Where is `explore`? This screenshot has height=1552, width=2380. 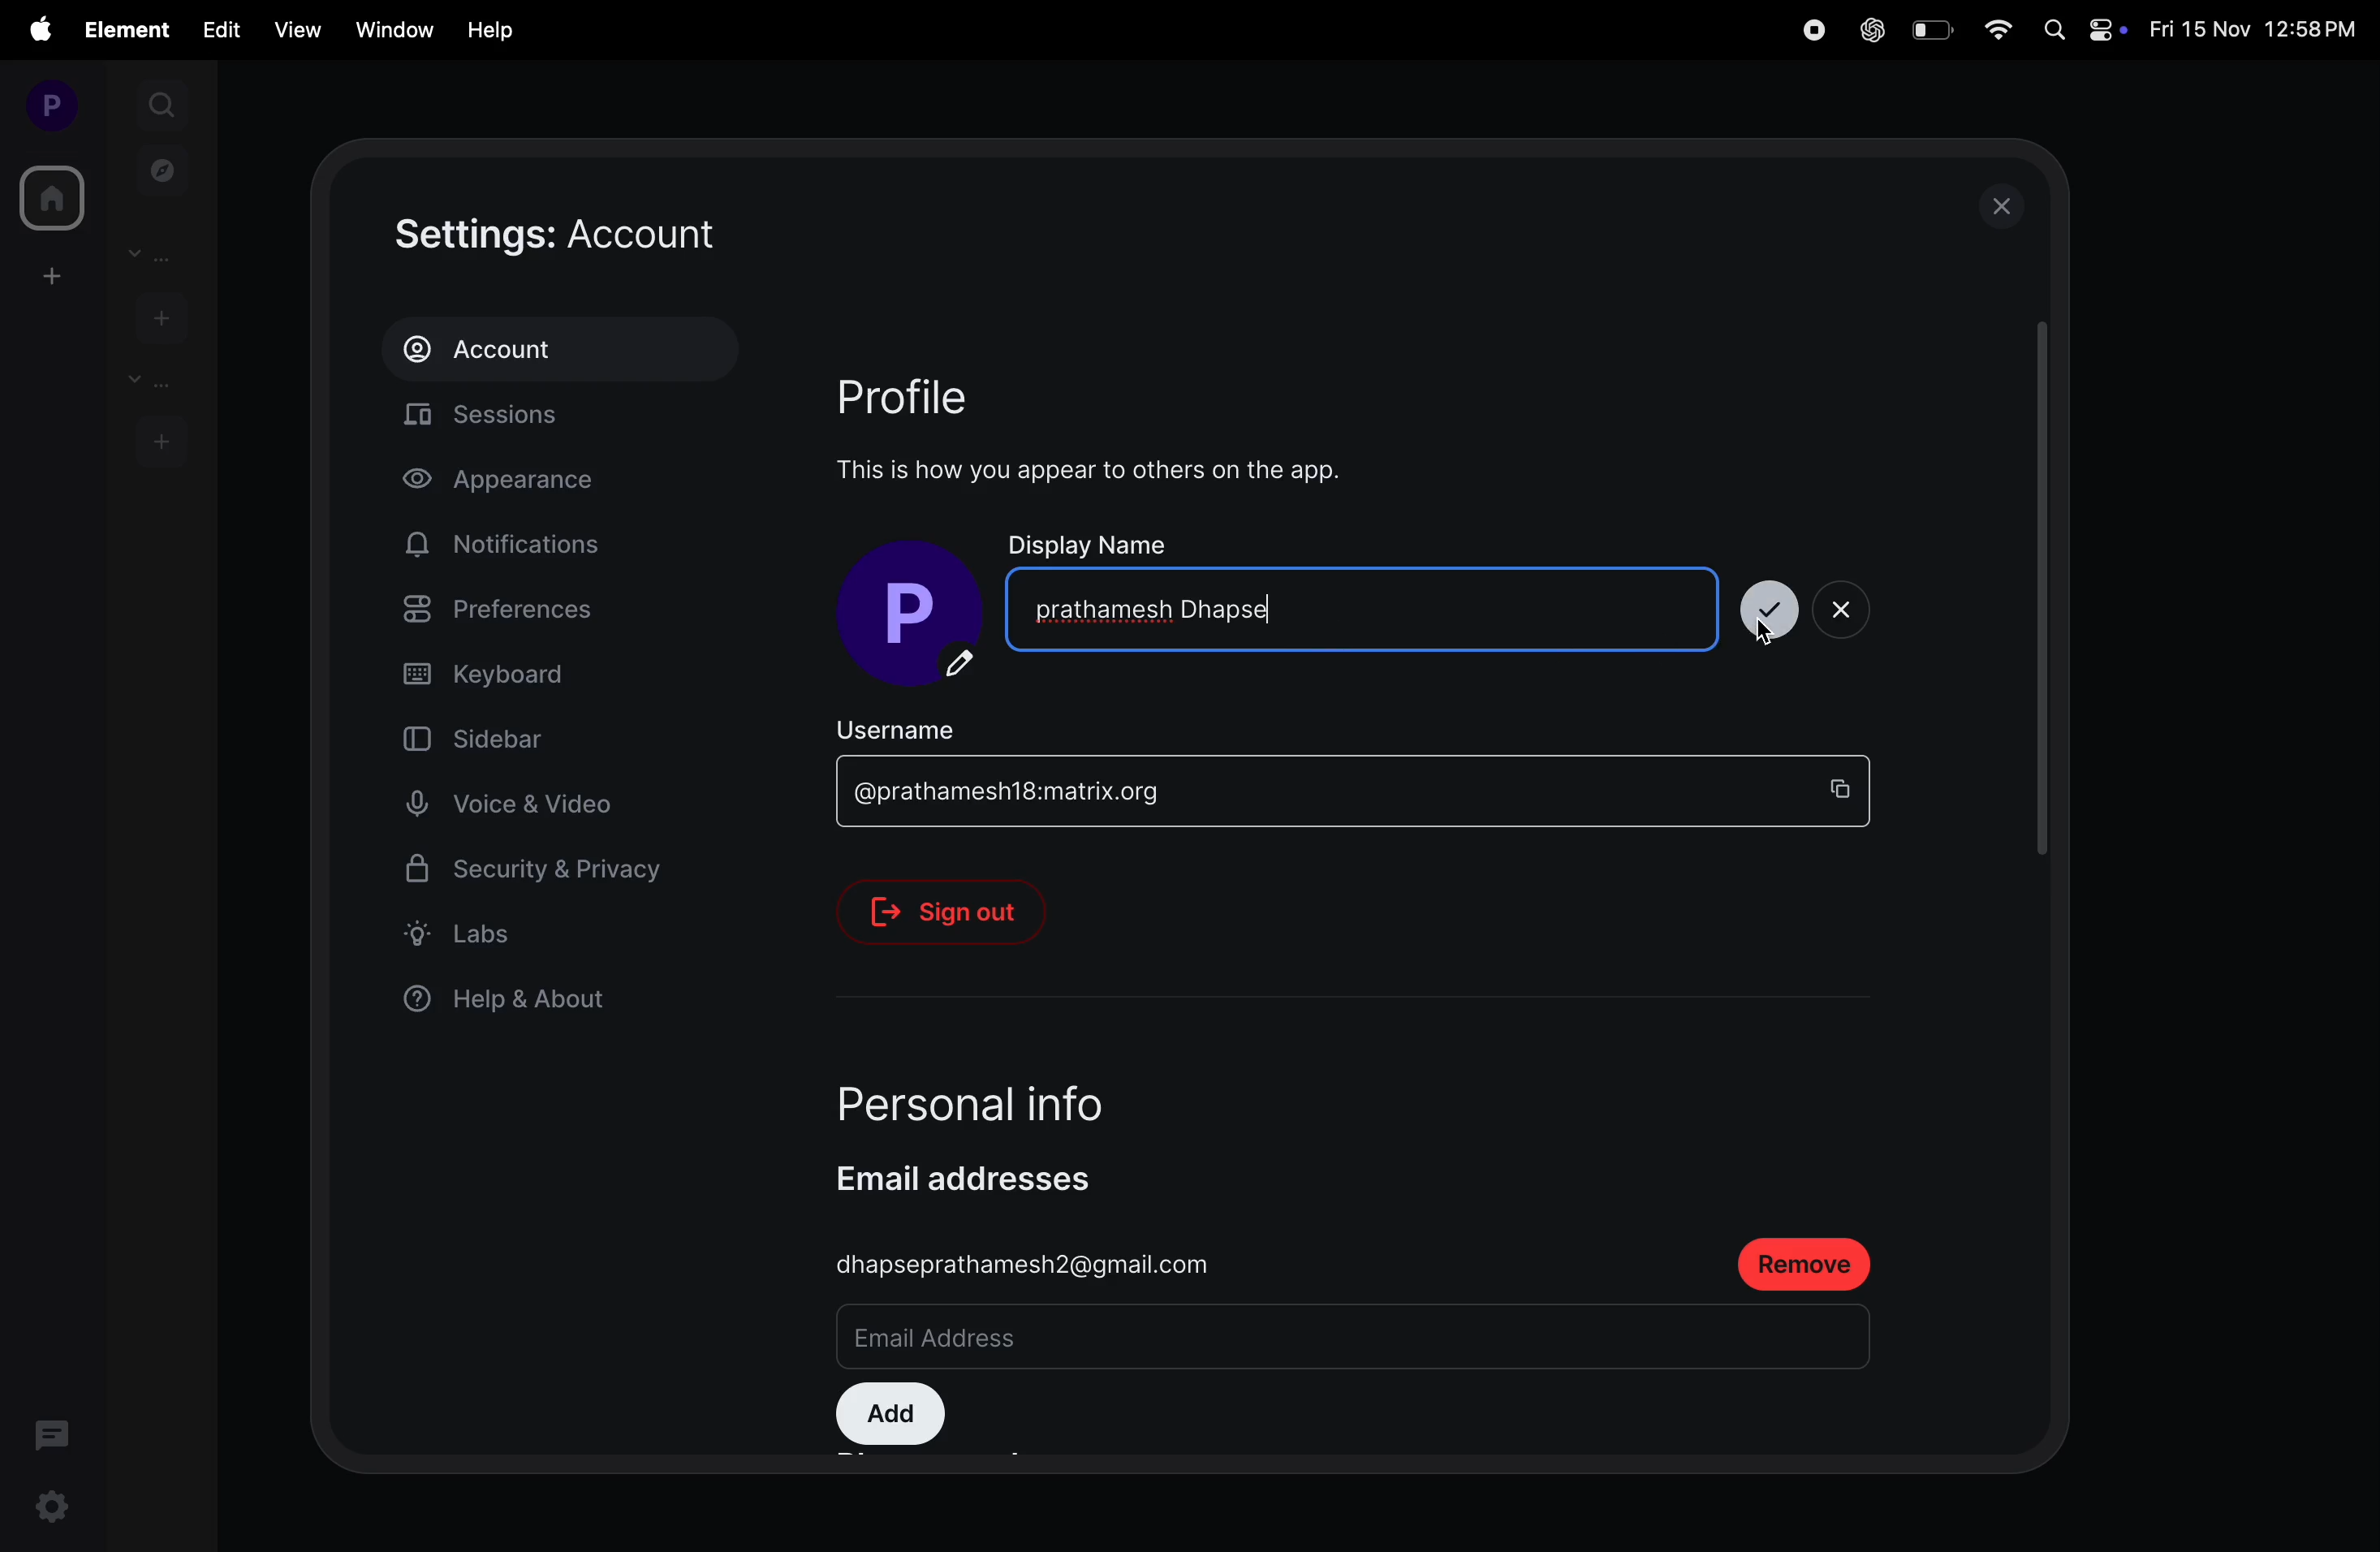 explore is located at coordinates (163, 169).